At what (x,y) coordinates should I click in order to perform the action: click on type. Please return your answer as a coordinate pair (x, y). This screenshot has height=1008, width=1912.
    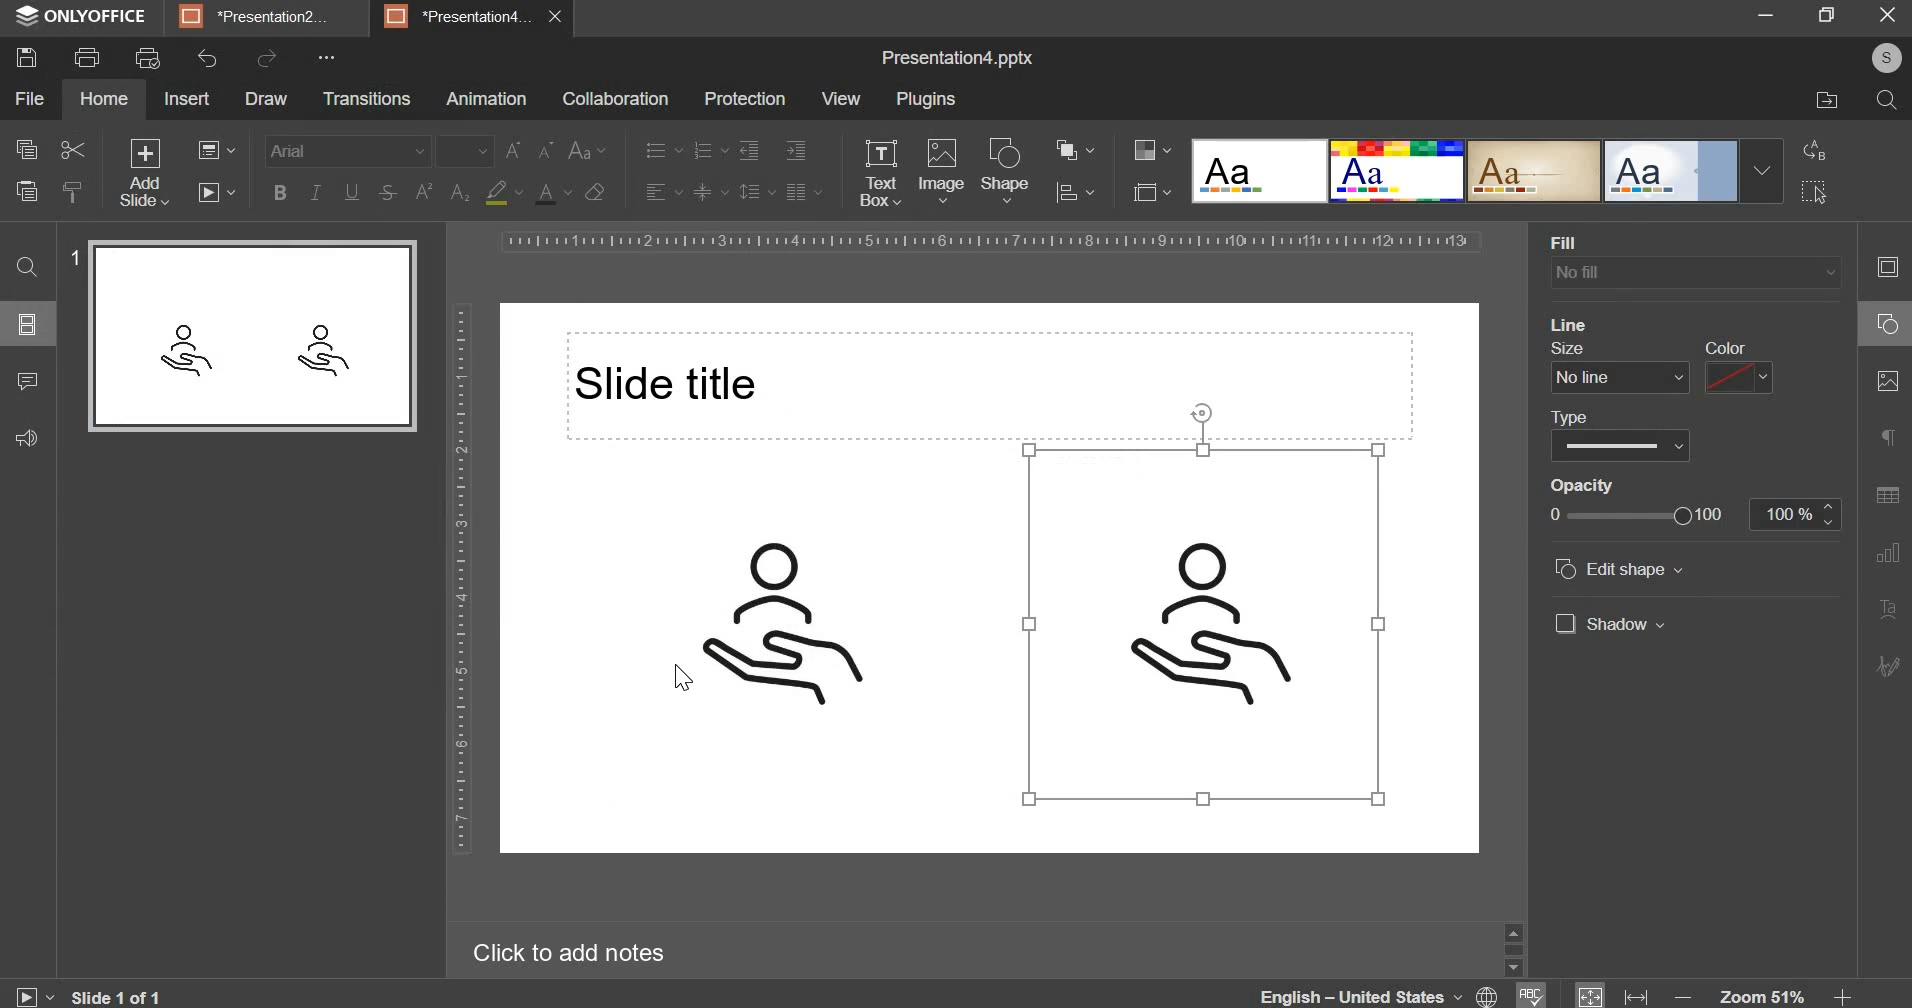
    Looking at the image, I should click on (1577, 417).